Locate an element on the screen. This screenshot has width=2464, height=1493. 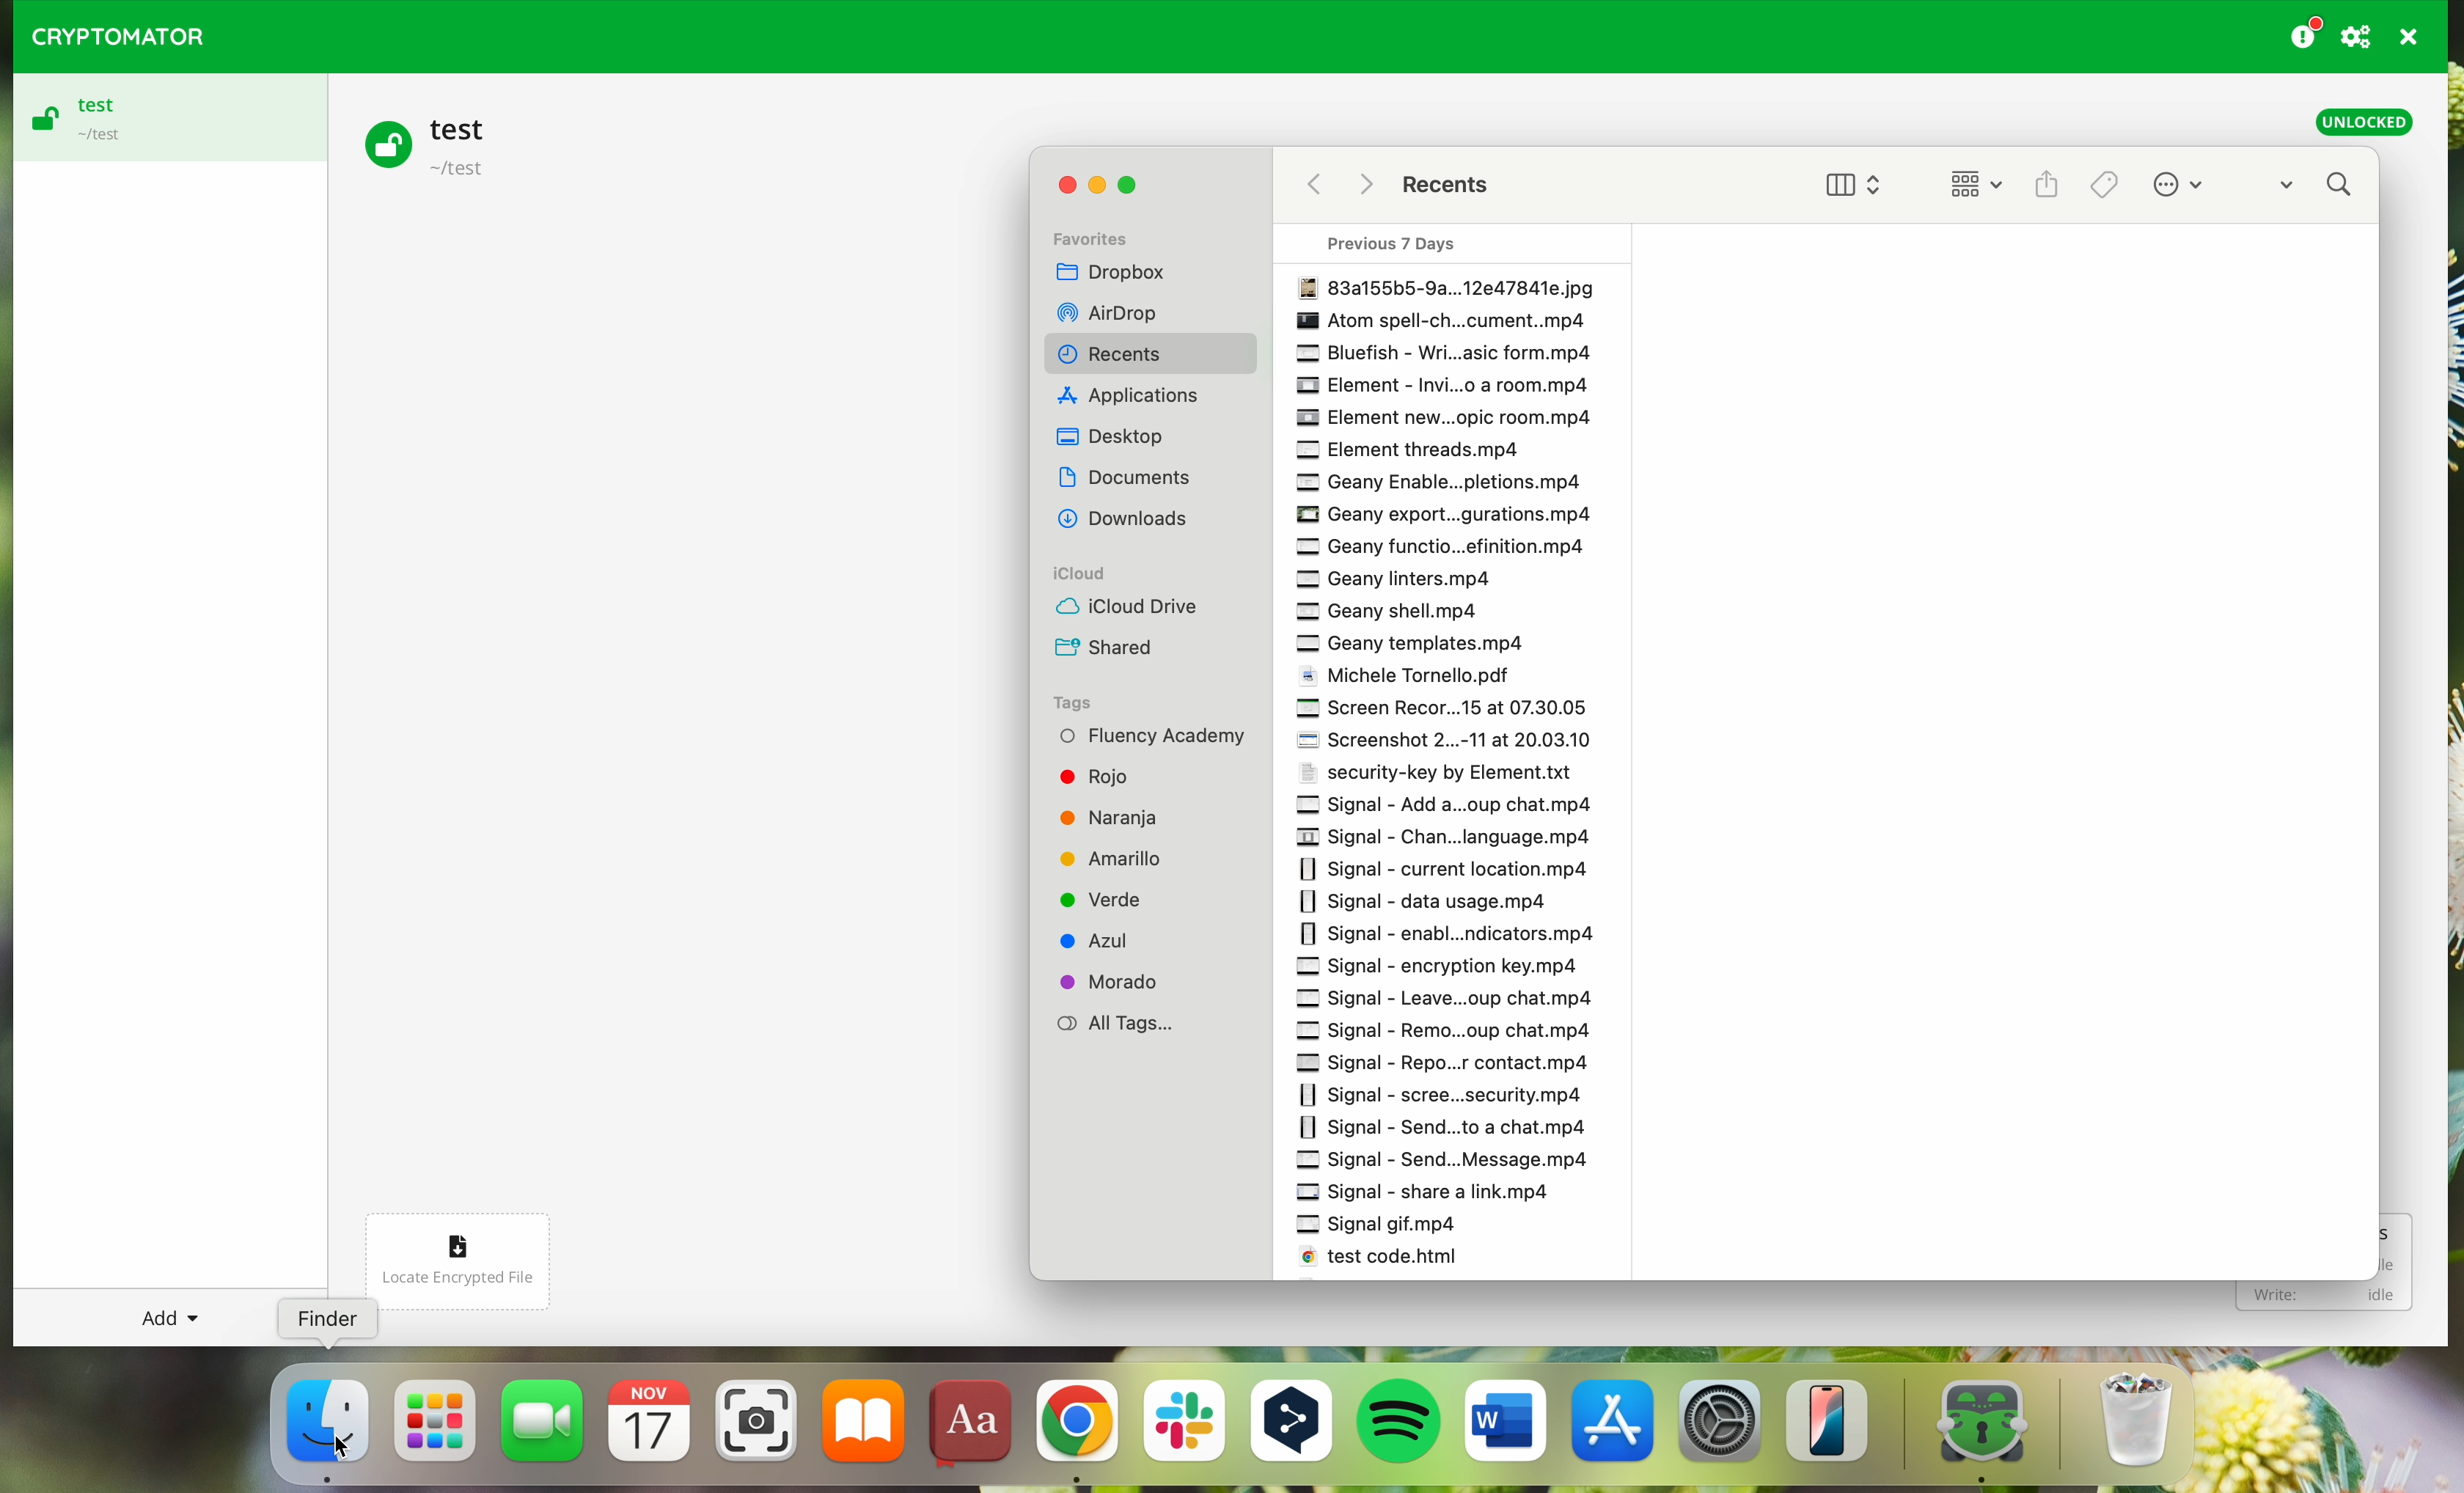
Screen Record is located at coordinates (1443, 713).